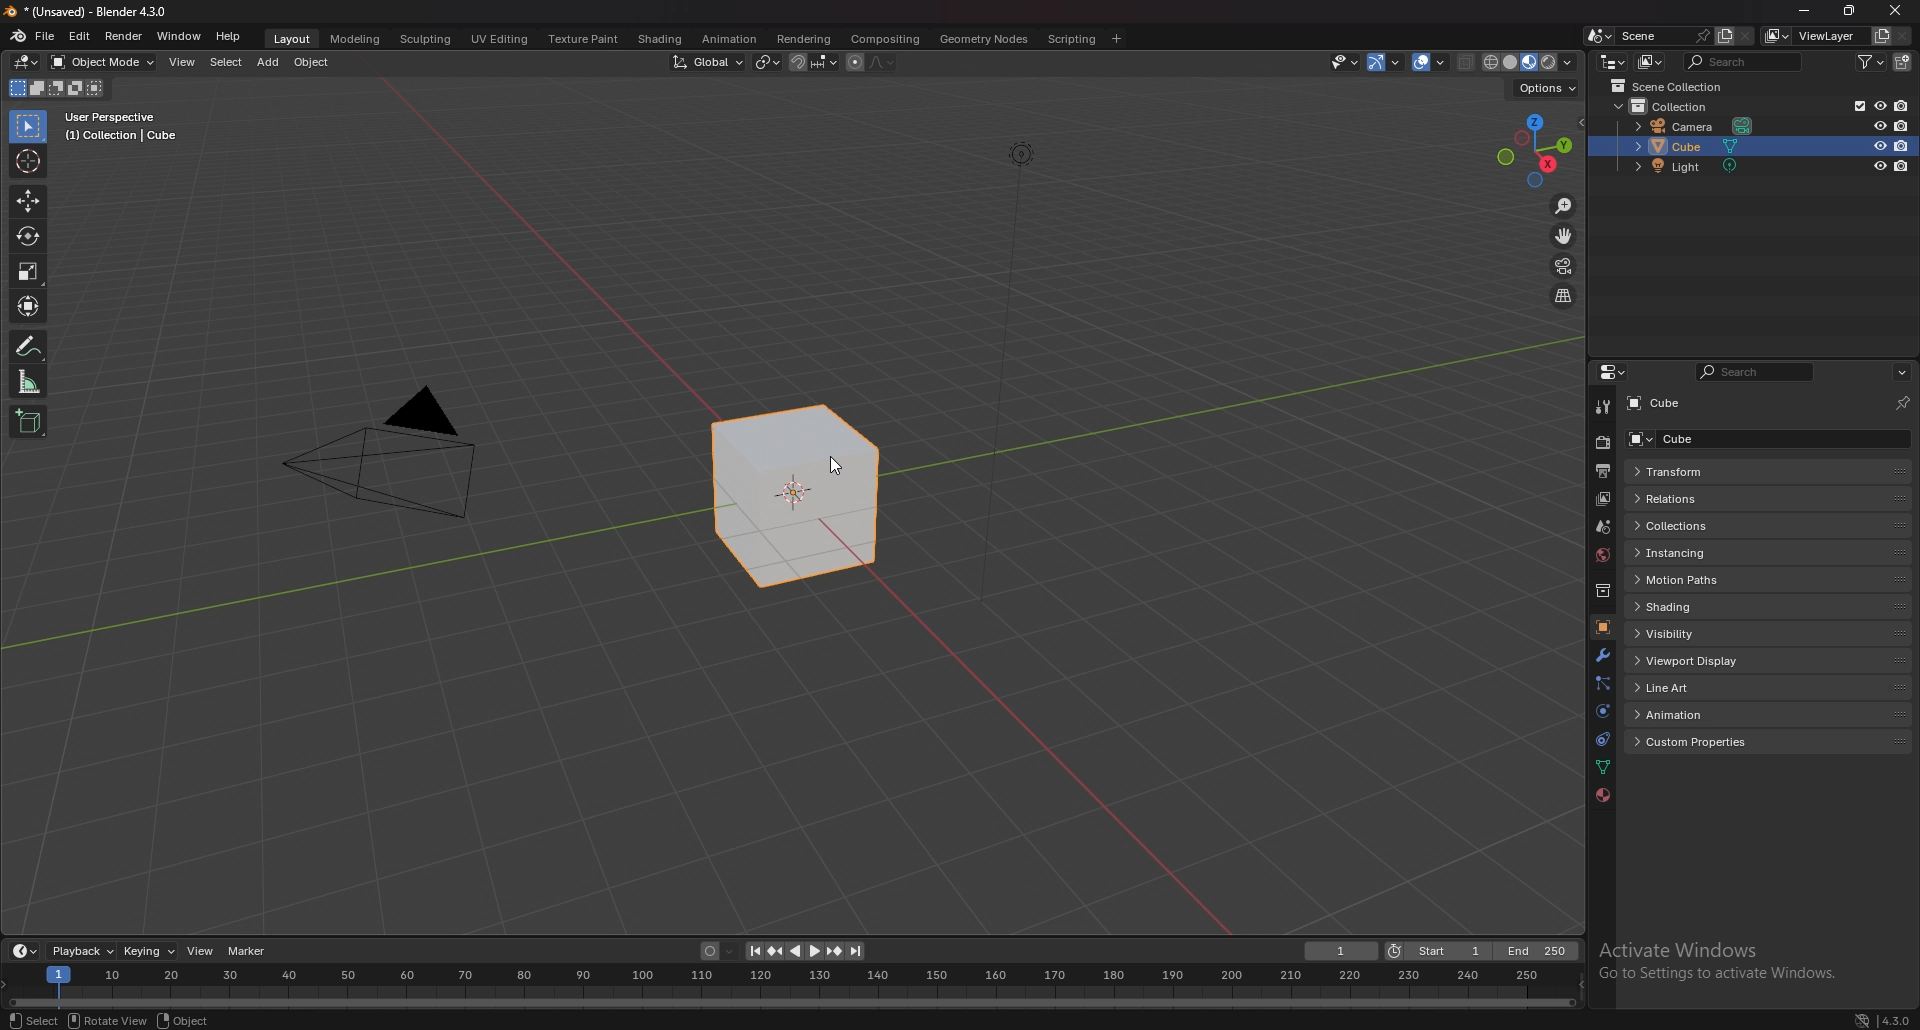  Describe the element at coordinates (80, 35) in the screenshot. I see `edit` at that location.